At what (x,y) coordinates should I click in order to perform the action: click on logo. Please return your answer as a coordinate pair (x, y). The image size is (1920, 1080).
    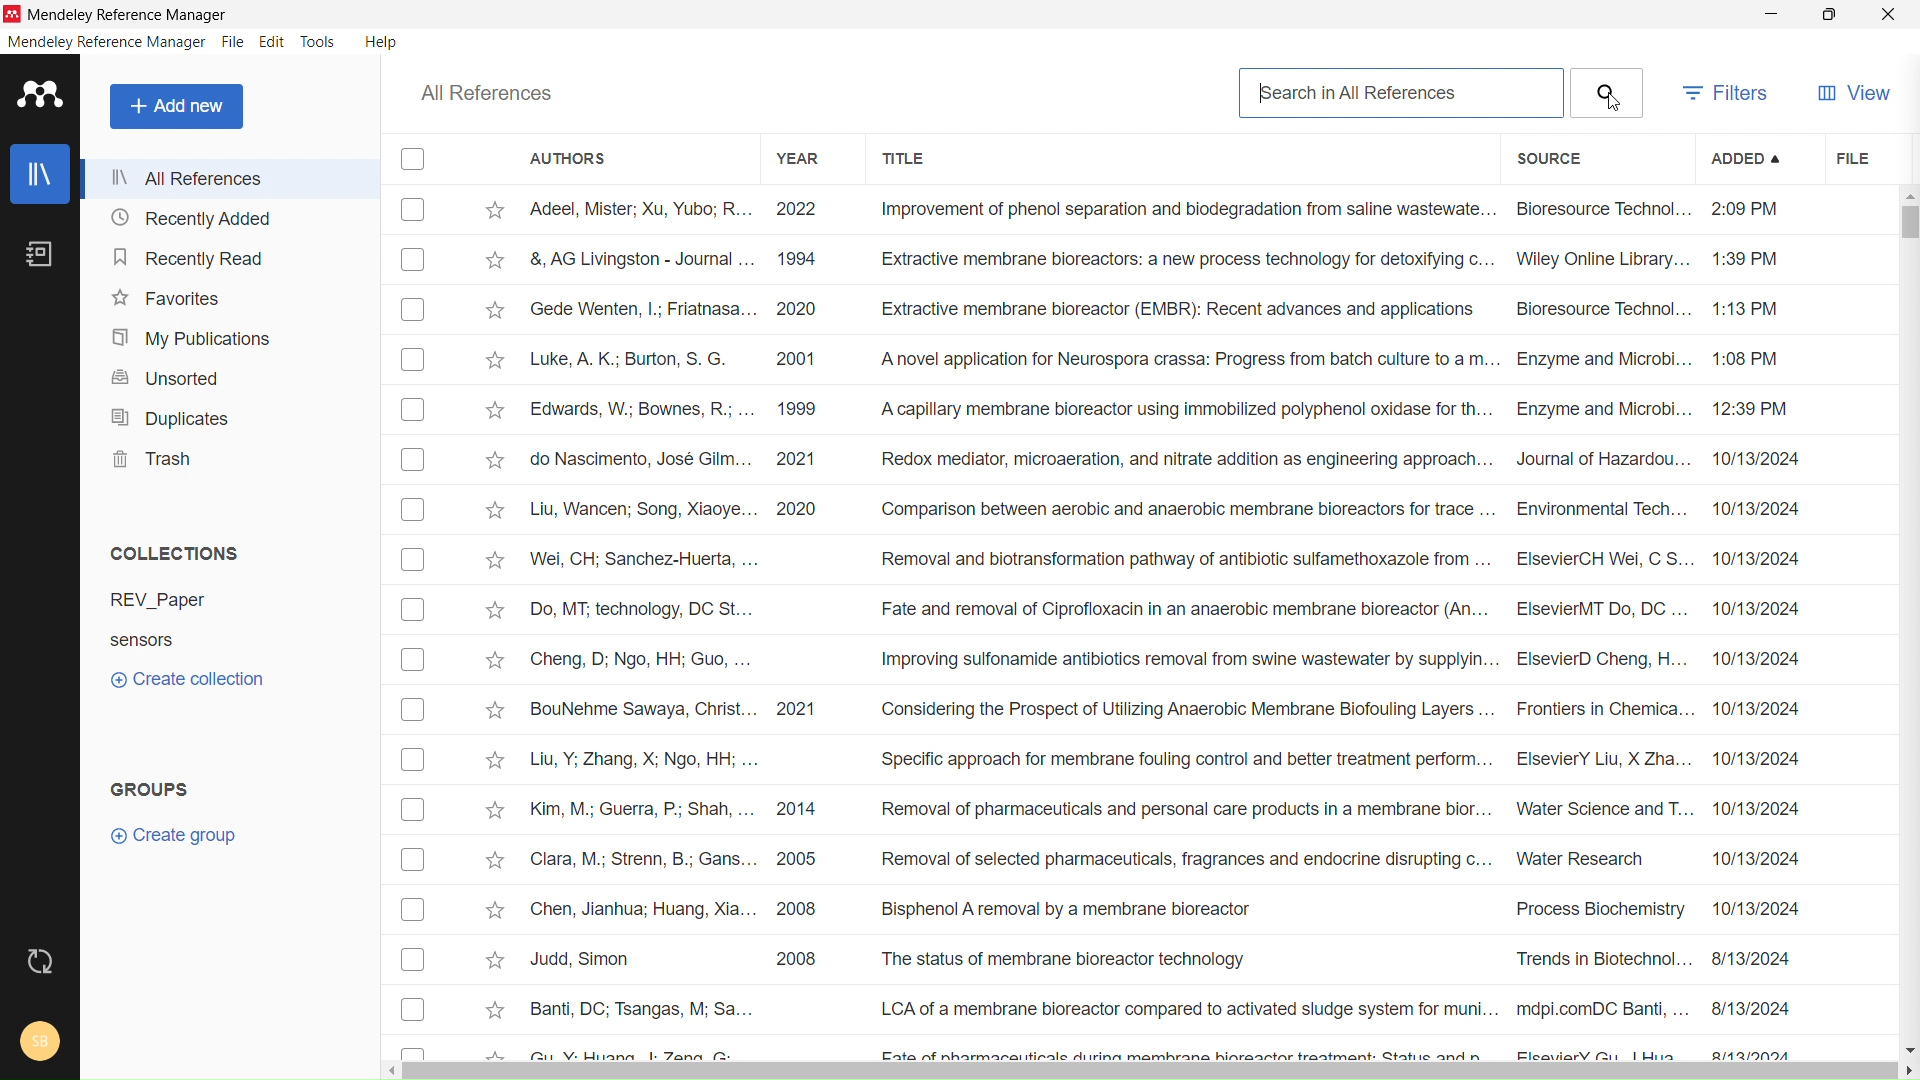
    Looking at the image, I should click on (41, 93).